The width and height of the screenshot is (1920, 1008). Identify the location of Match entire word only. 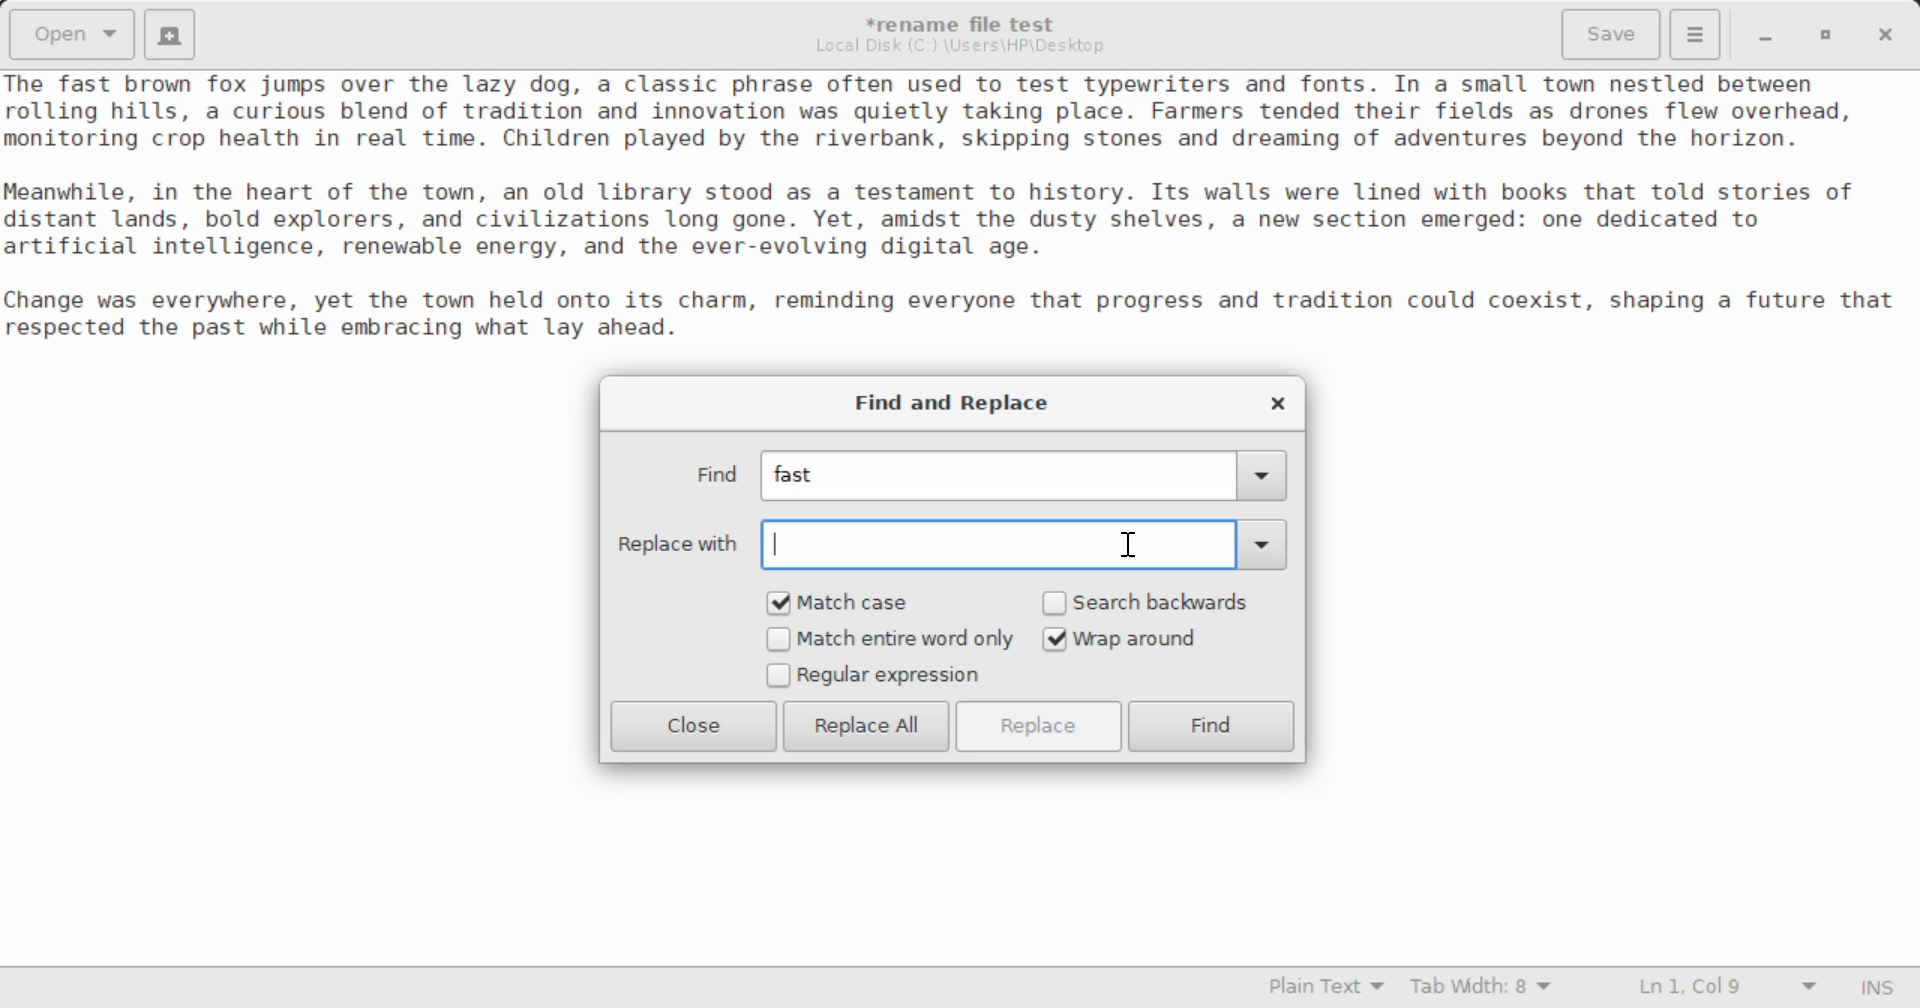
(889, 641).